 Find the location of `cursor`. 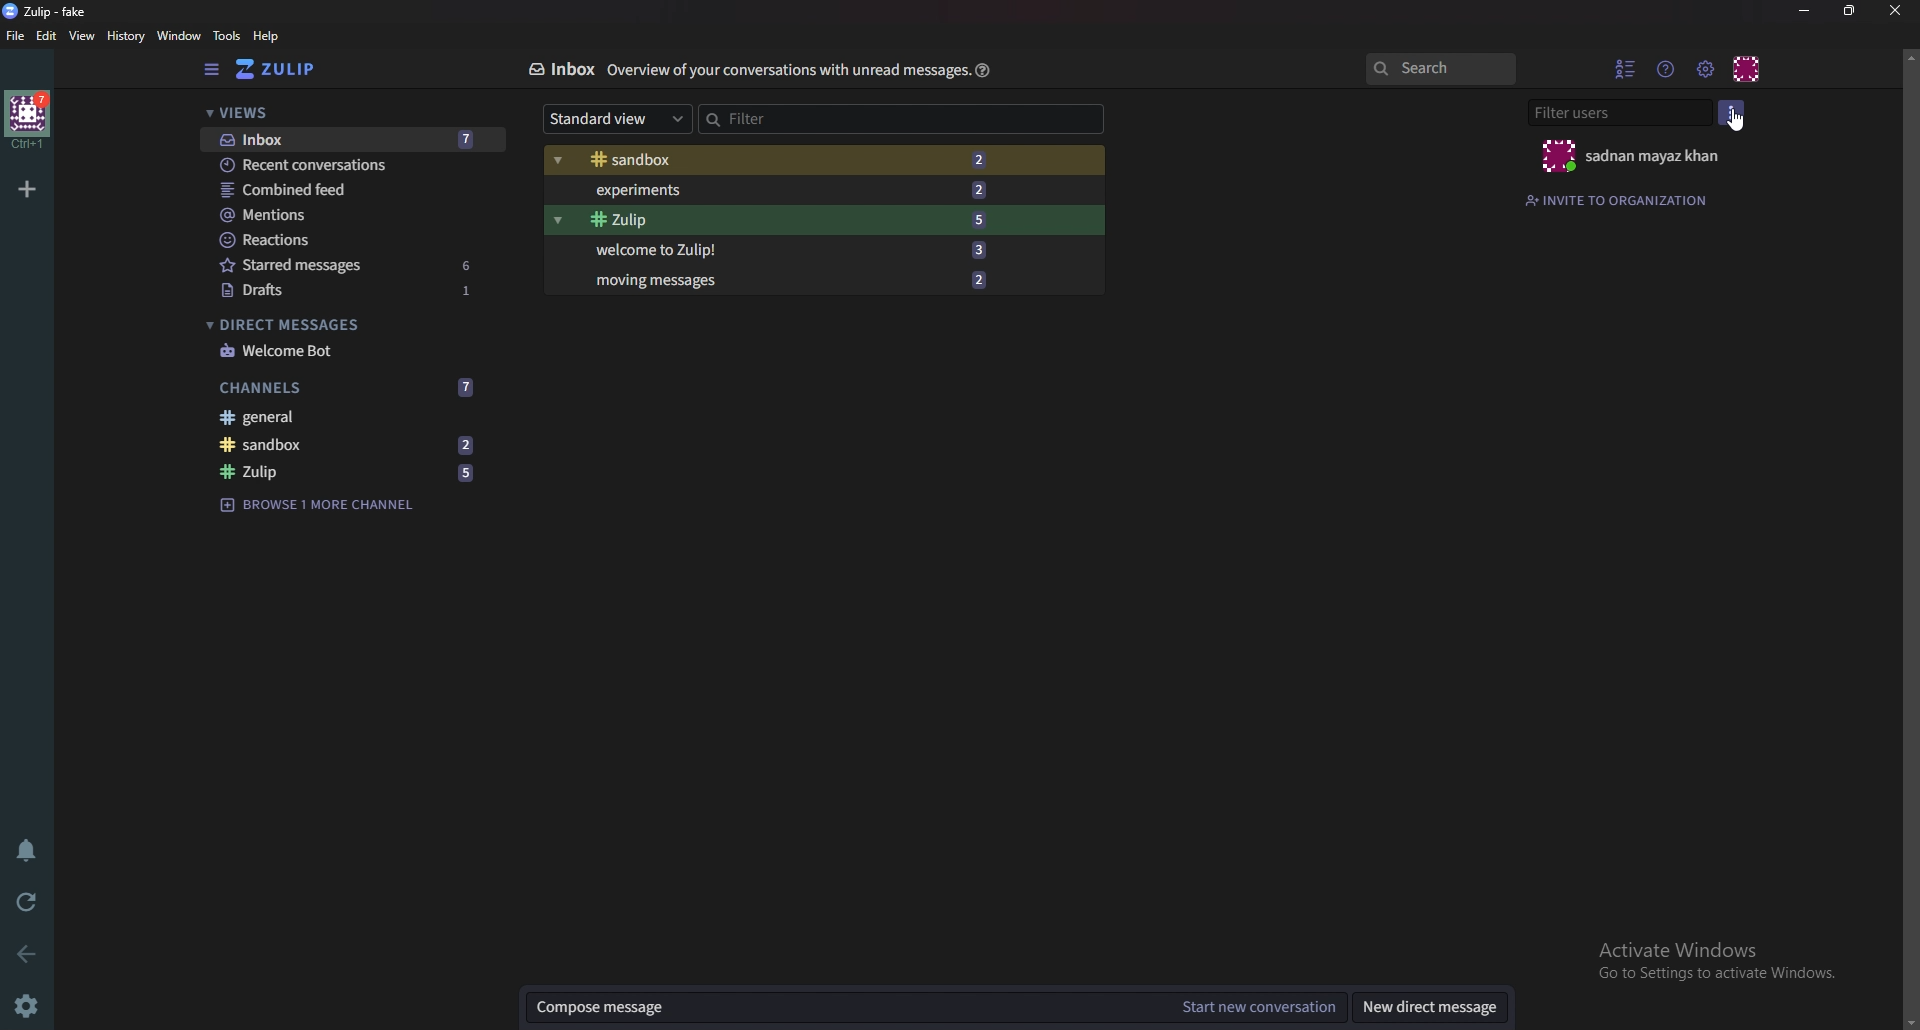

cursor is located at coordinates (1737, 122).